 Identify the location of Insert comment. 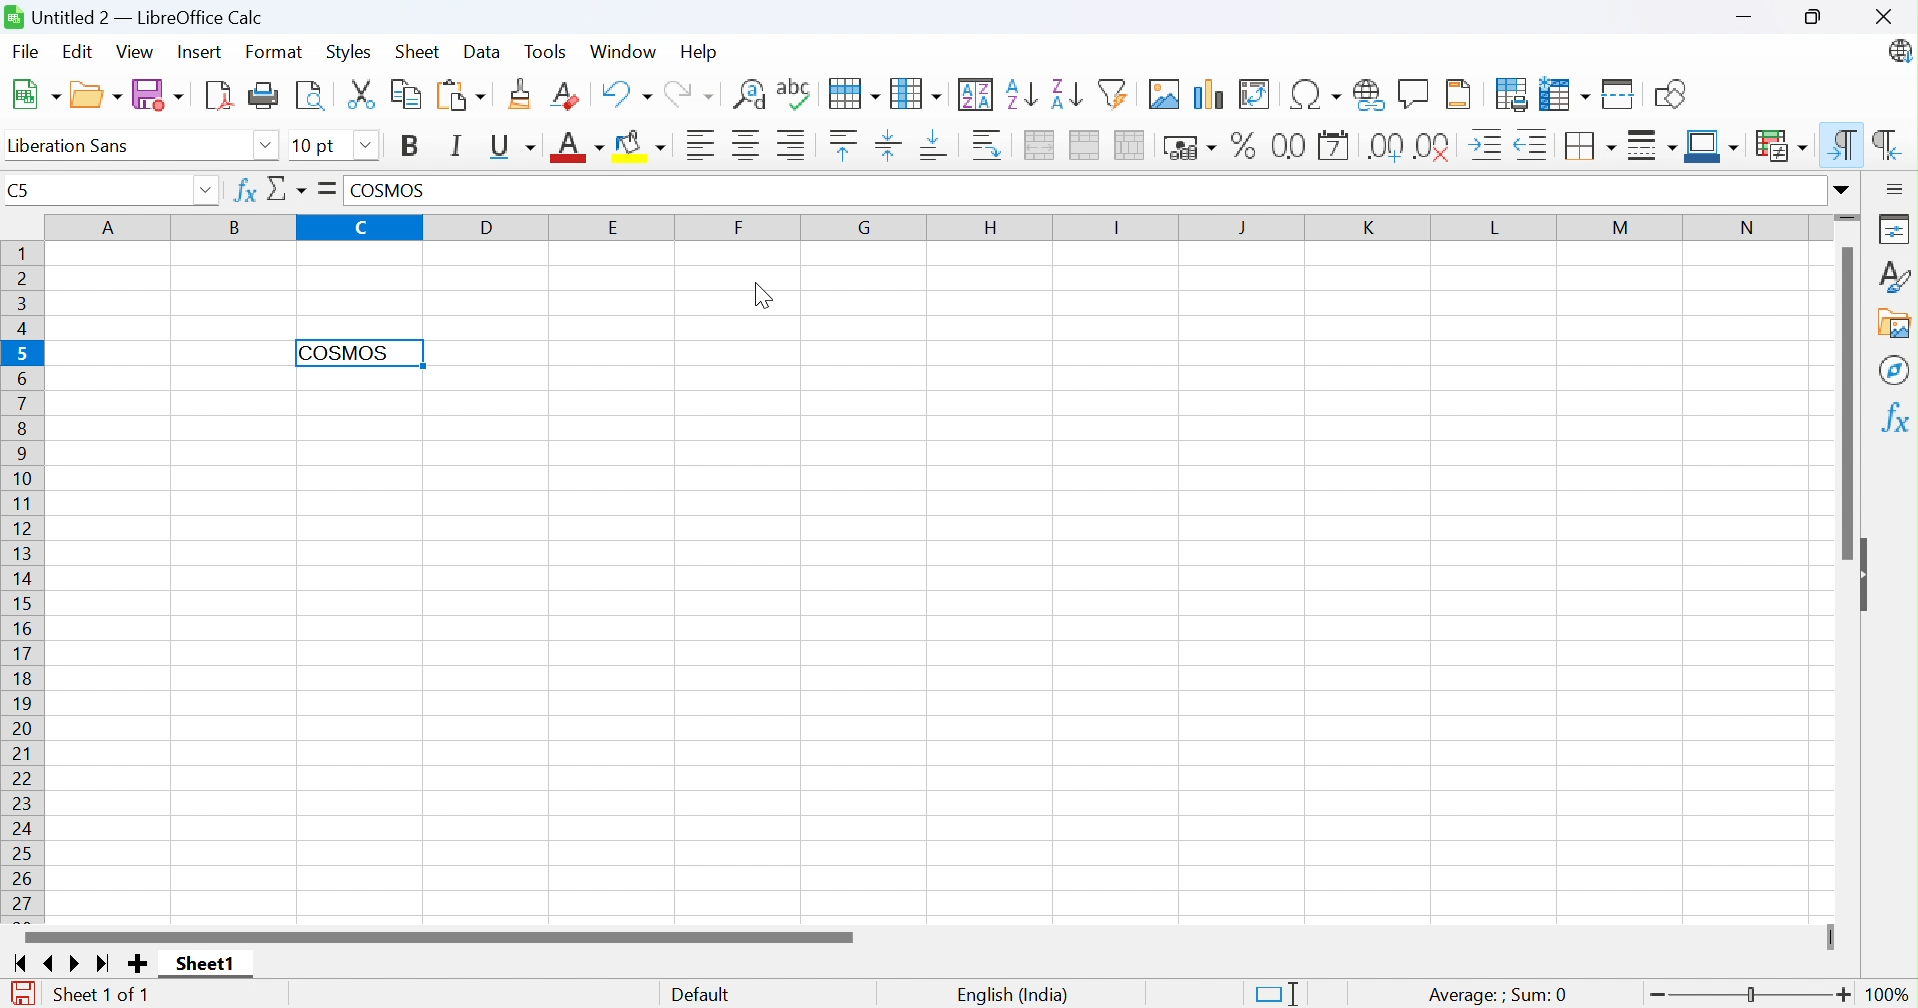
(1415, 92).